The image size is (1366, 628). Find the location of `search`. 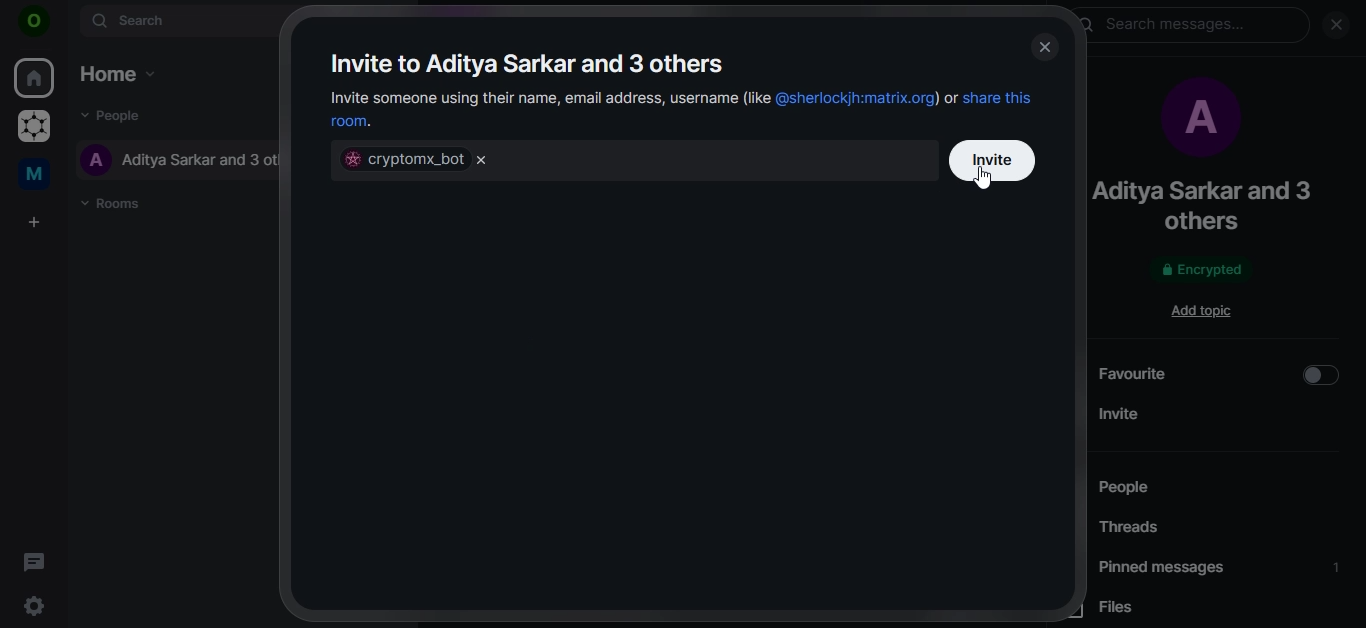

search is located at coordinates (176, 21).